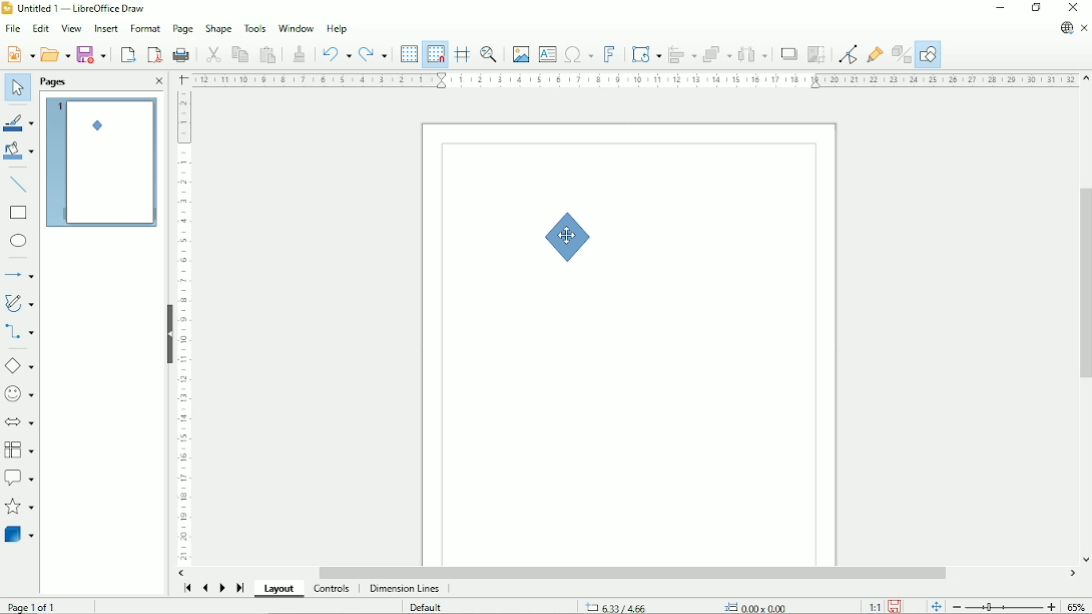 This screenshot has height=614, width=1092. I want to click on Scroll to previous page, so click(204, 588).